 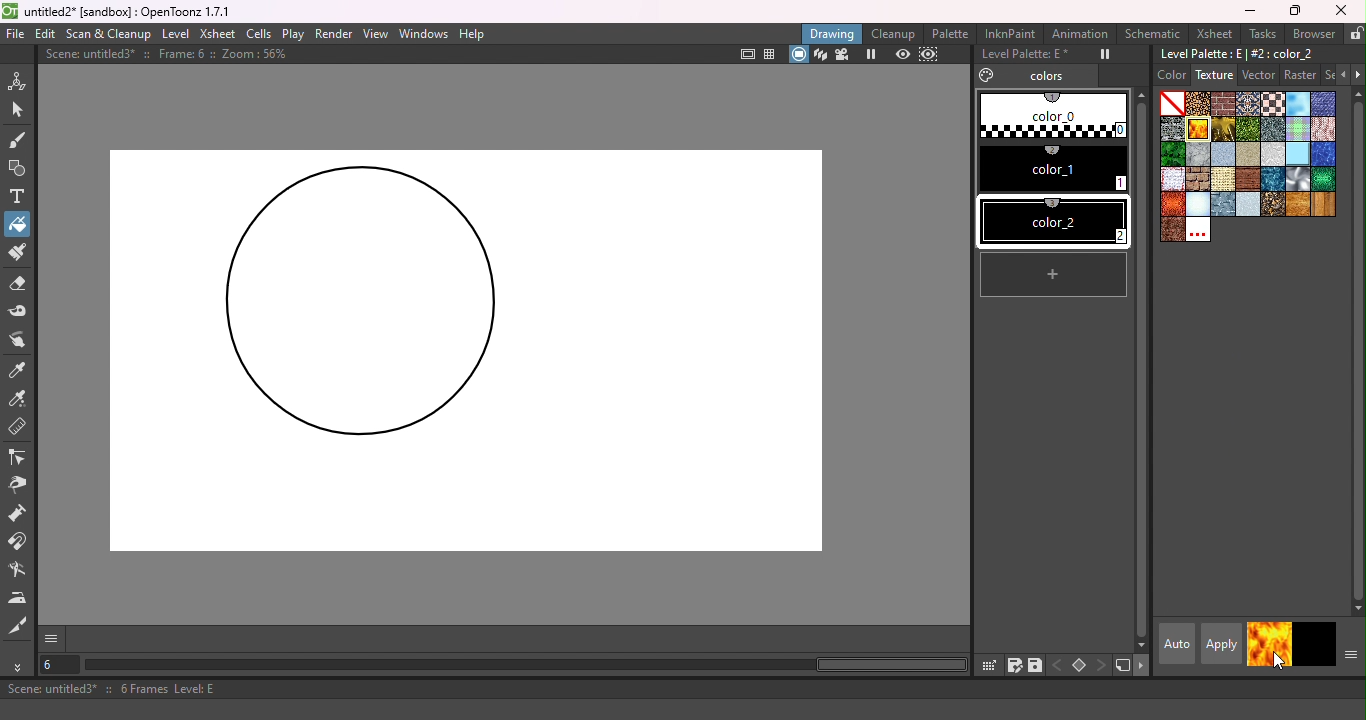 I want to click on roughparquet.bmp, so click(x=1249, y=180).